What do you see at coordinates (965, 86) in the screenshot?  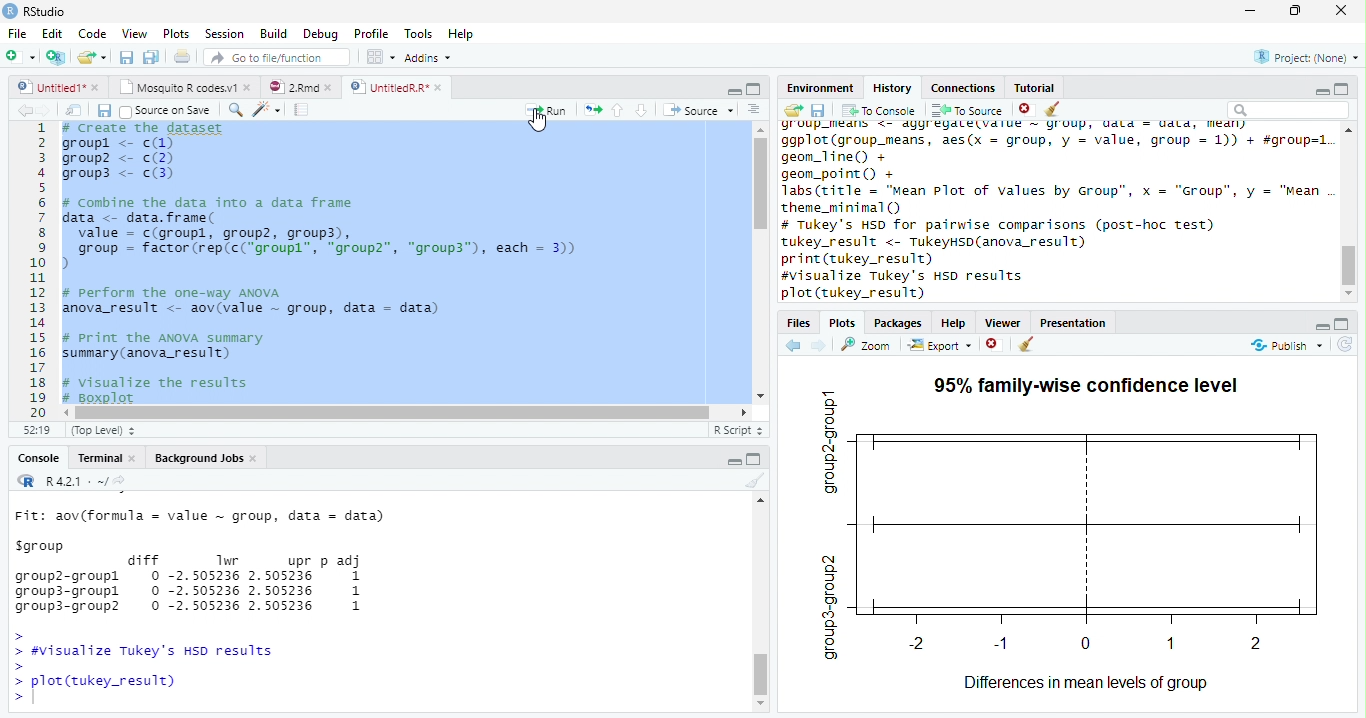 I see `Connections` at bounding box center [965, 86].